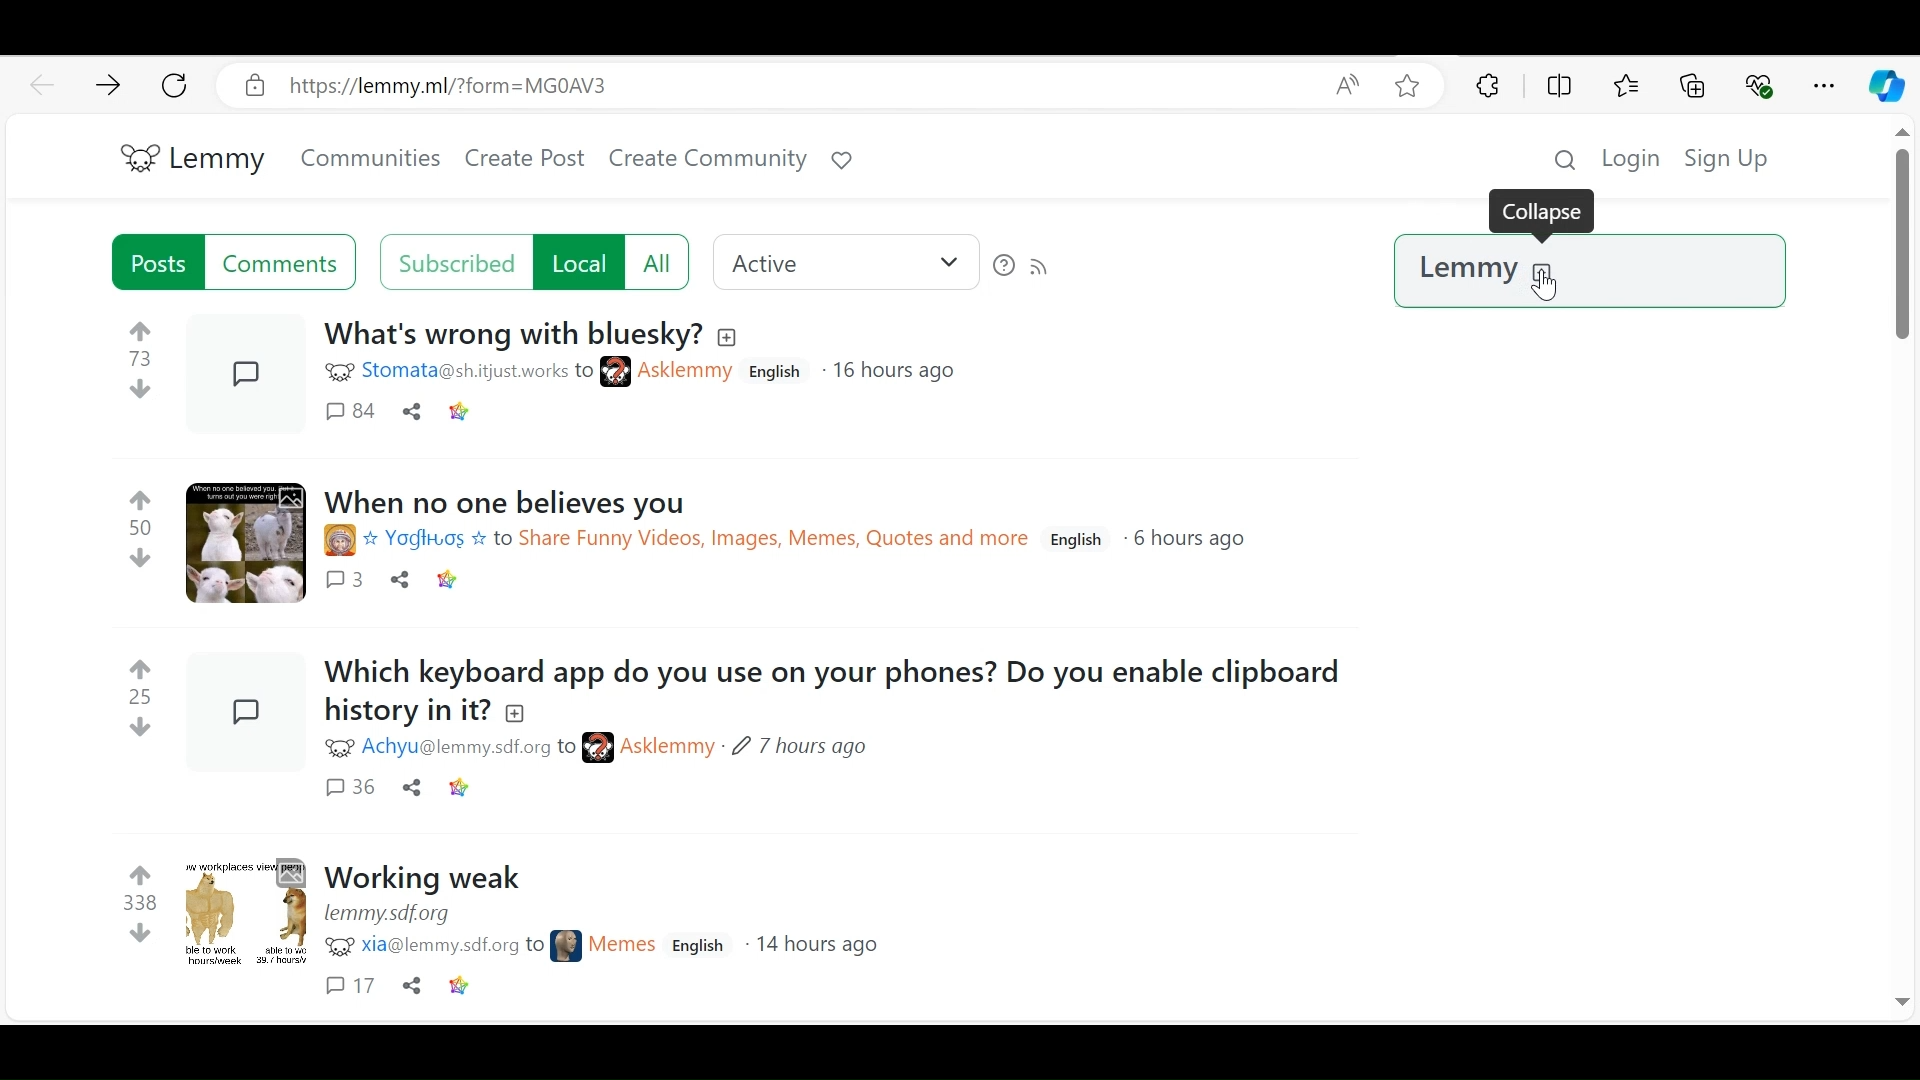 Image resolution: width=1920 pixels, height=1080 pixels. Describe the element at coordinates (1408, 88) in the screenshot. I see `Add this page to Favorites` at that location.